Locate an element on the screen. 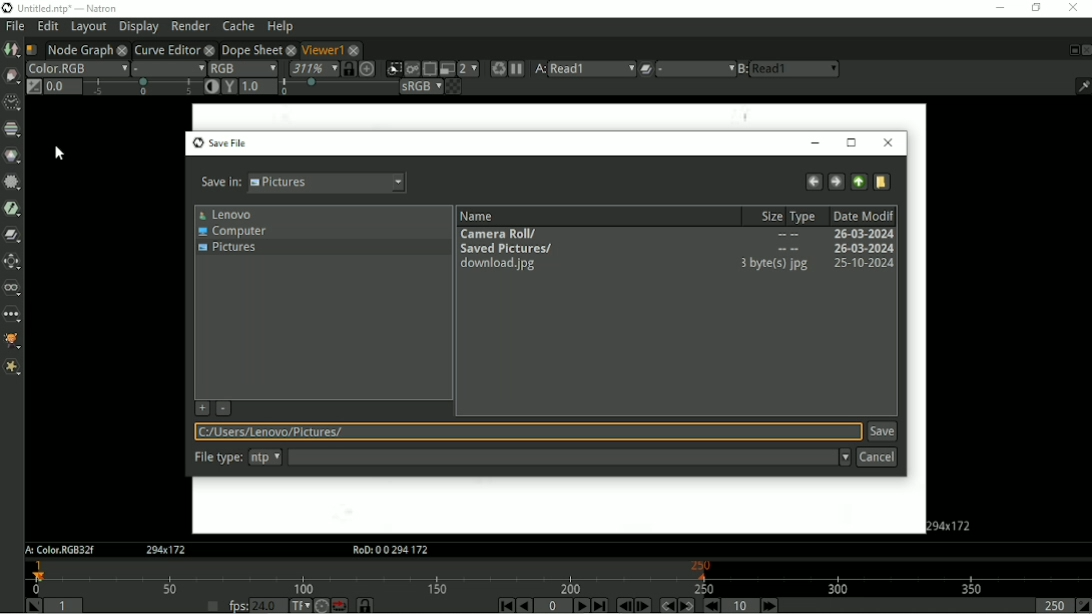 Image resolution: width=1092 pixels, height=614 pixels. Lenovo is located at coordinates (225, 215).